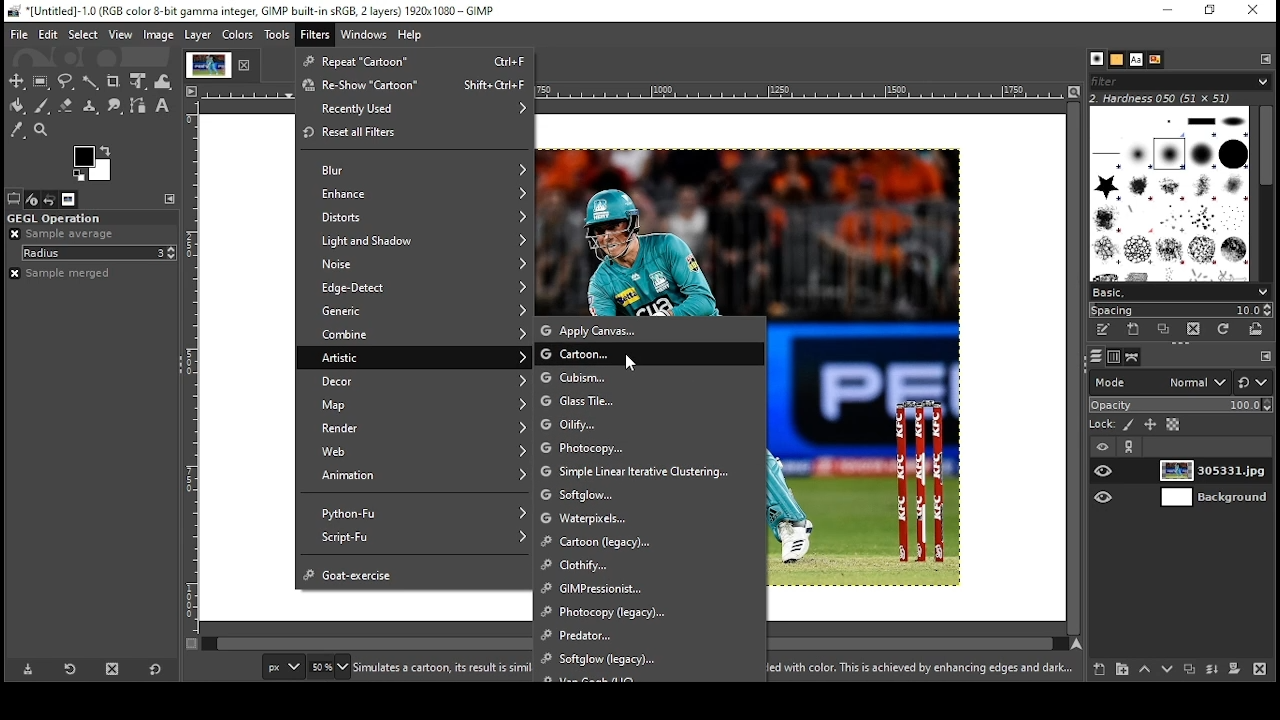  I want to click on minimize, so click(1168, 10).